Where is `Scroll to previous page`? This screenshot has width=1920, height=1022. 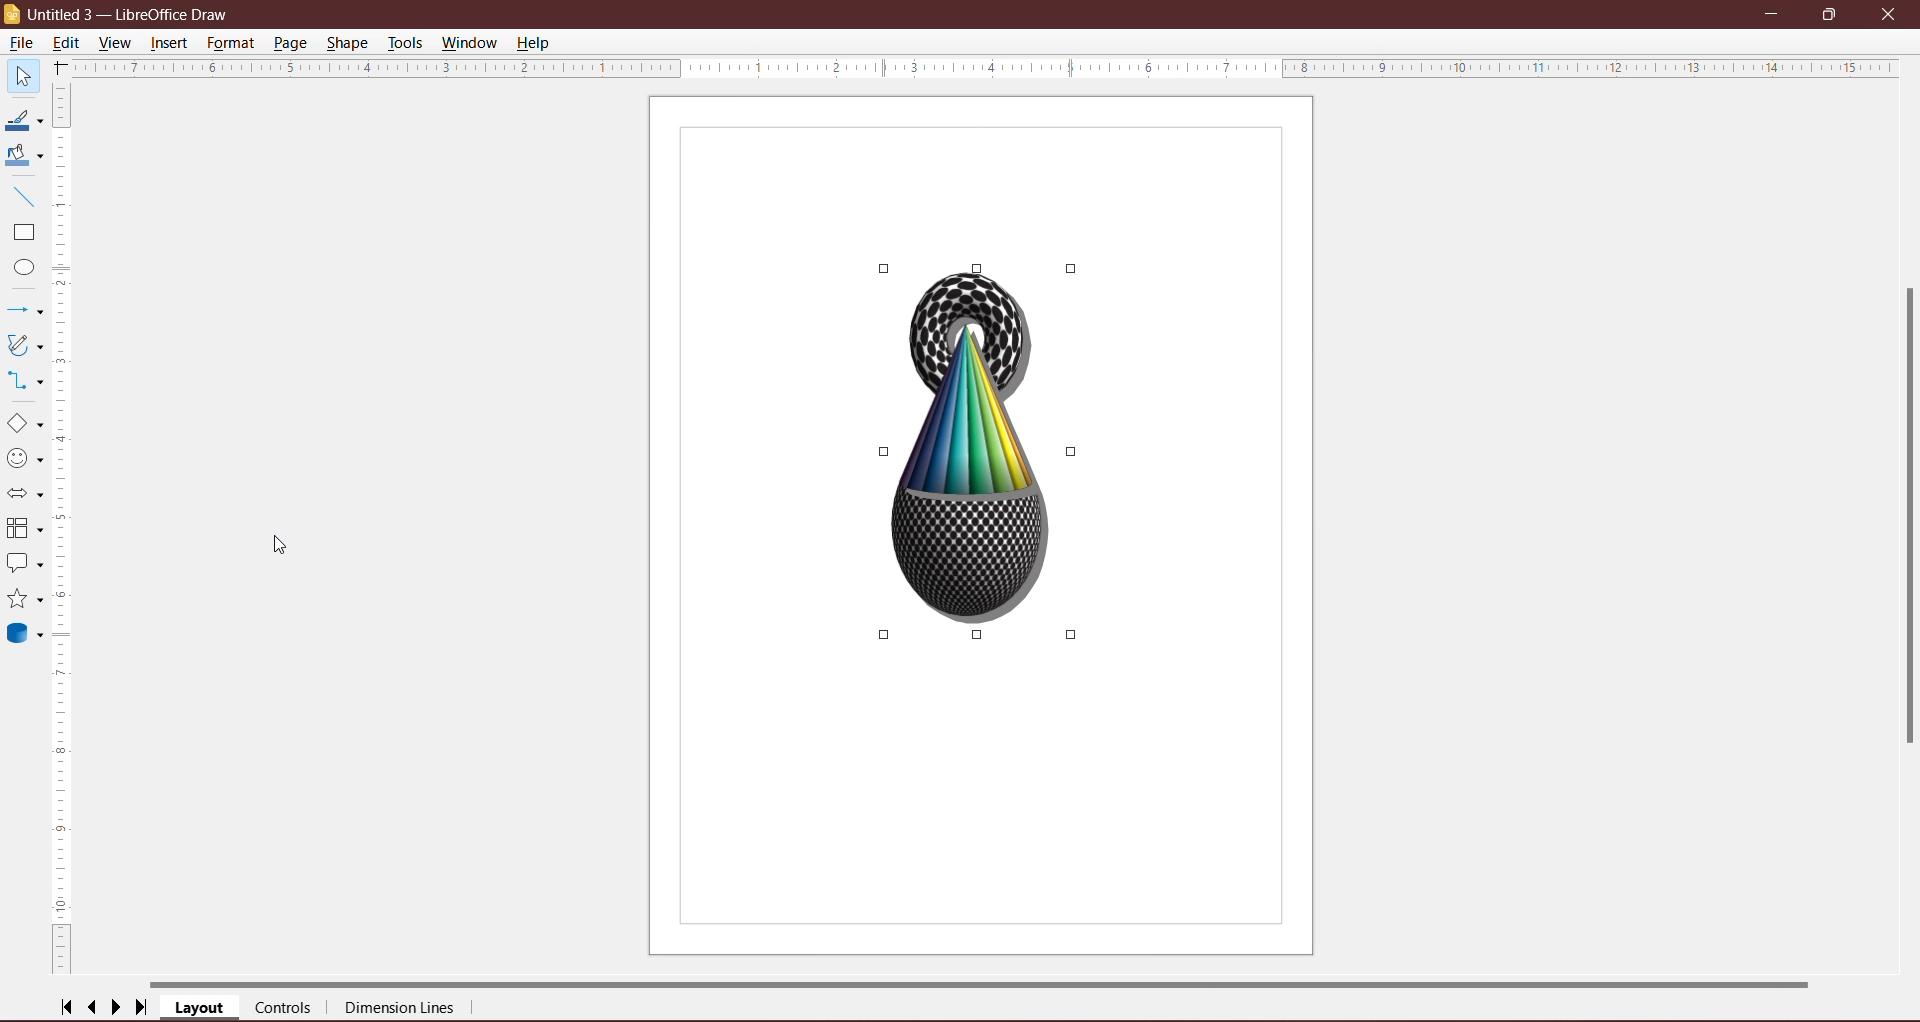 Scroll to previous page is located at coordinates (93, 1007).